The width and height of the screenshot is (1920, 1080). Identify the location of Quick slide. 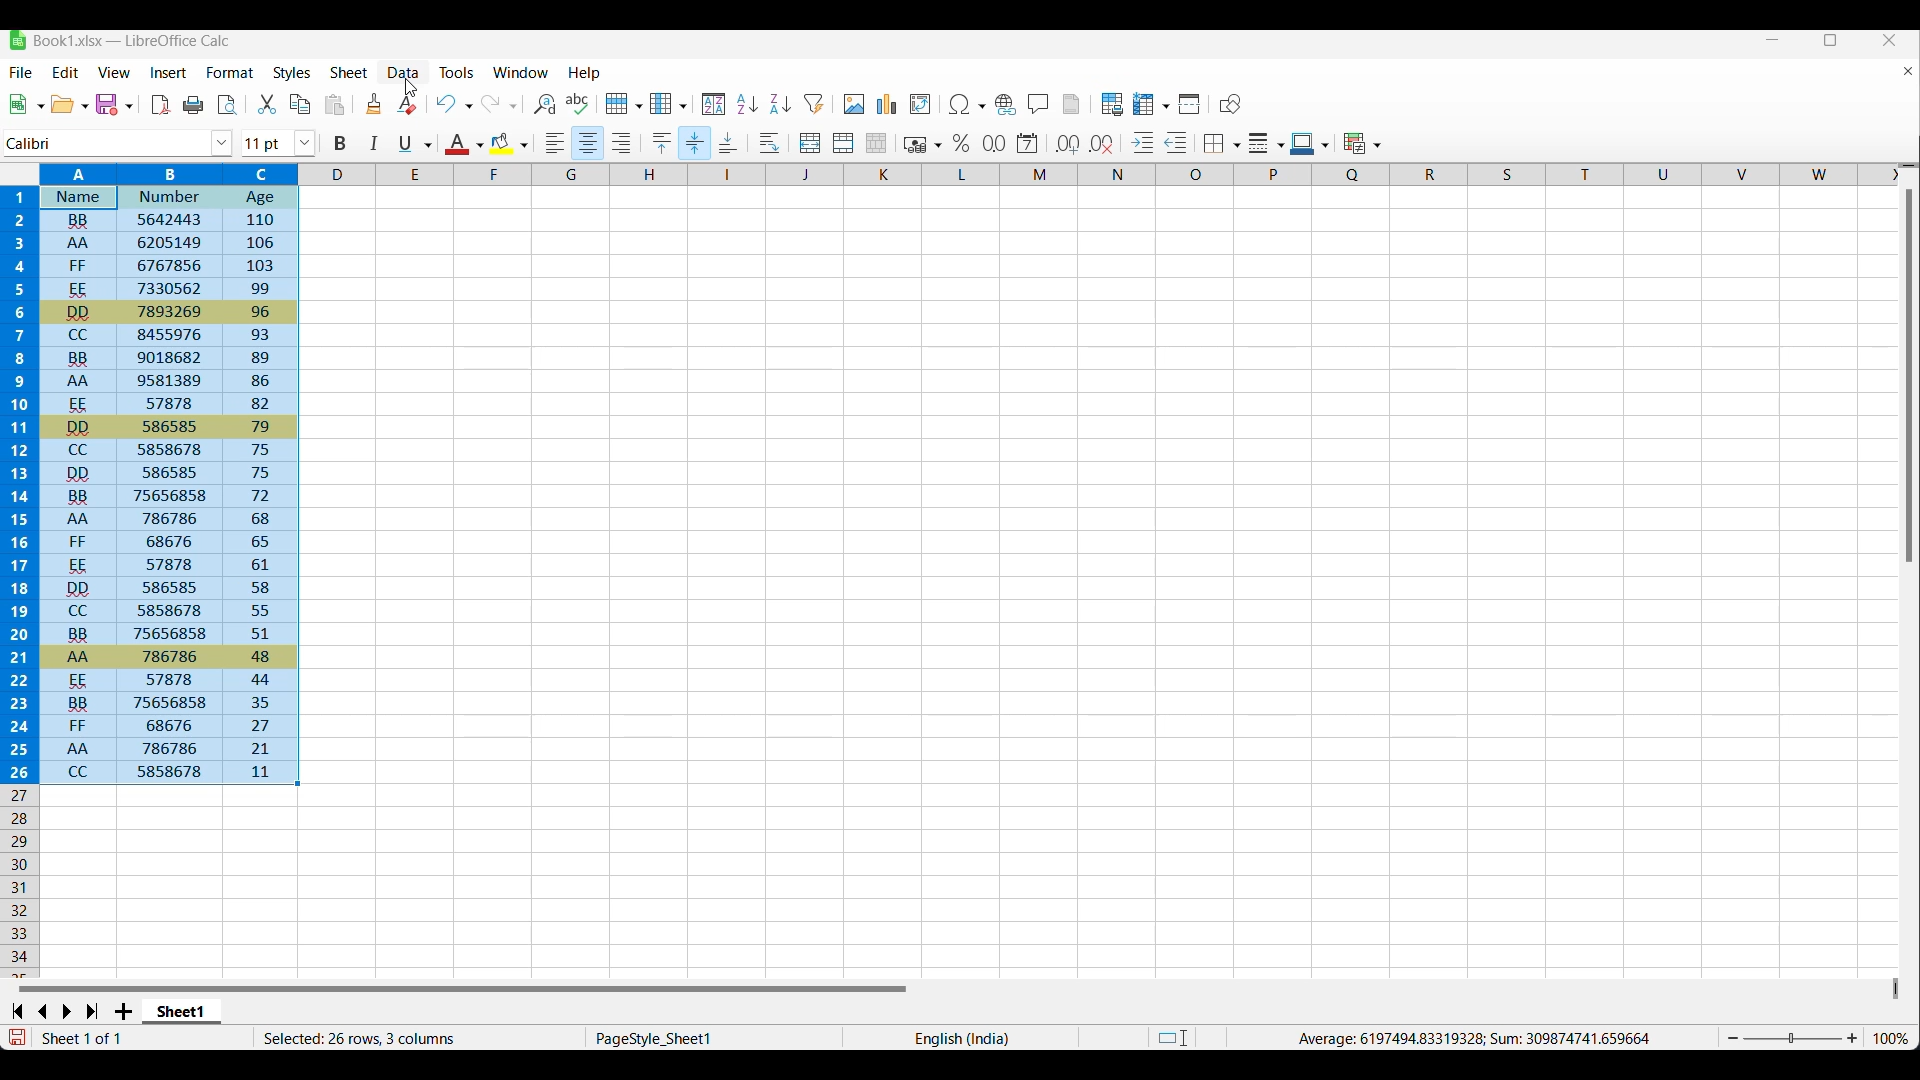
(1896, 989).